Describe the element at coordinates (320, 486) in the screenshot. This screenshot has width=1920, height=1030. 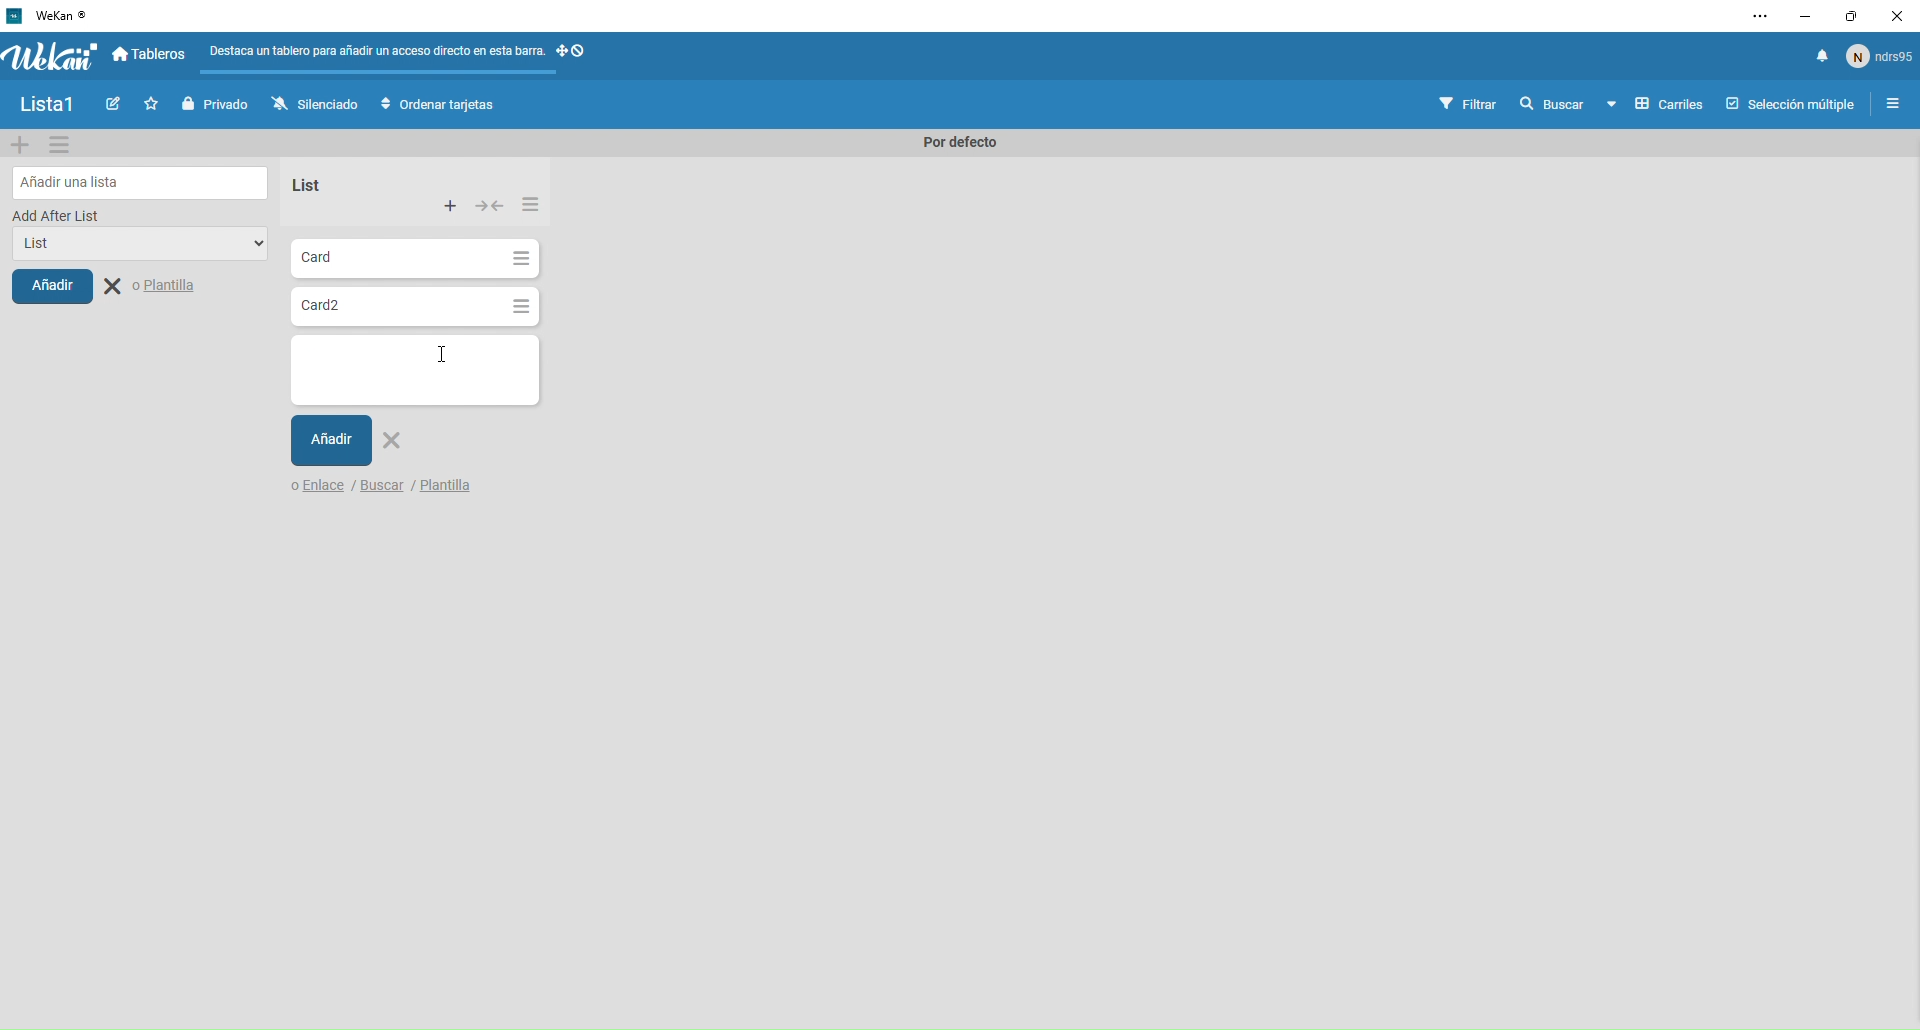
I see `link` at that location.